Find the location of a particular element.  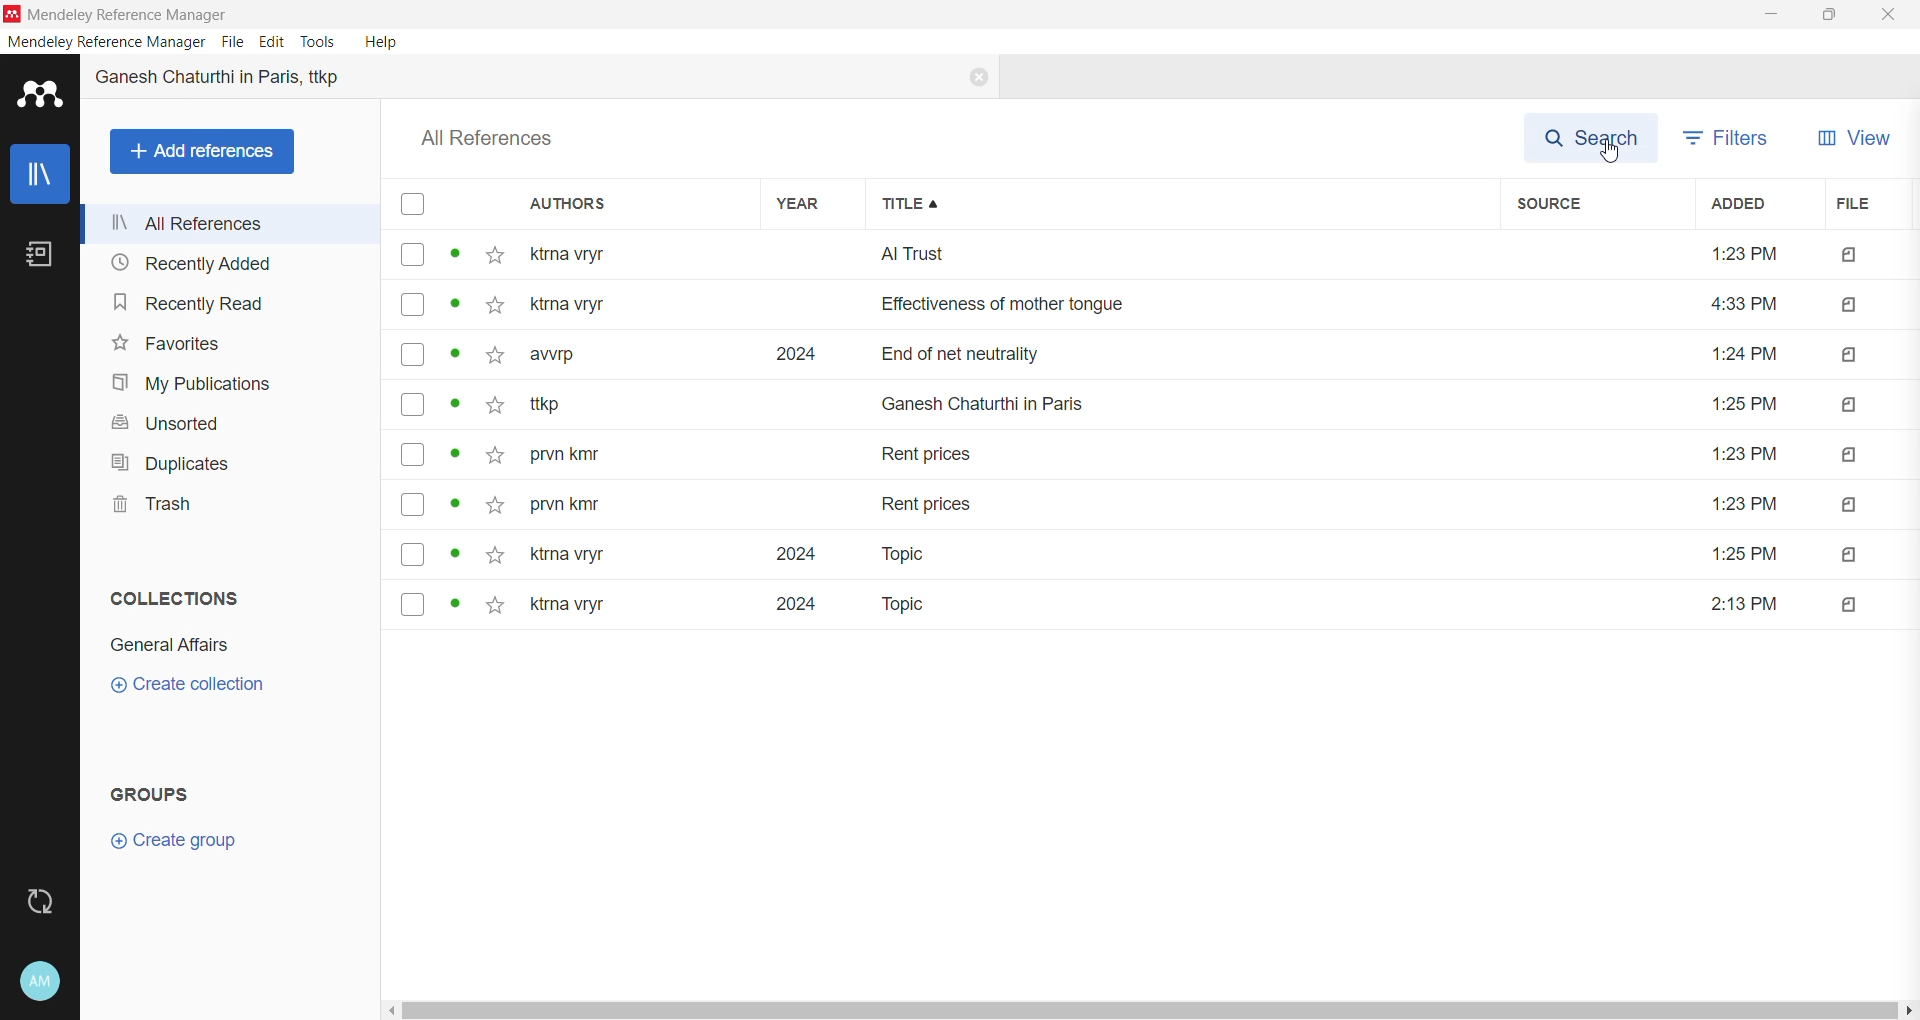

file type is located at coordinates (1847, 406).